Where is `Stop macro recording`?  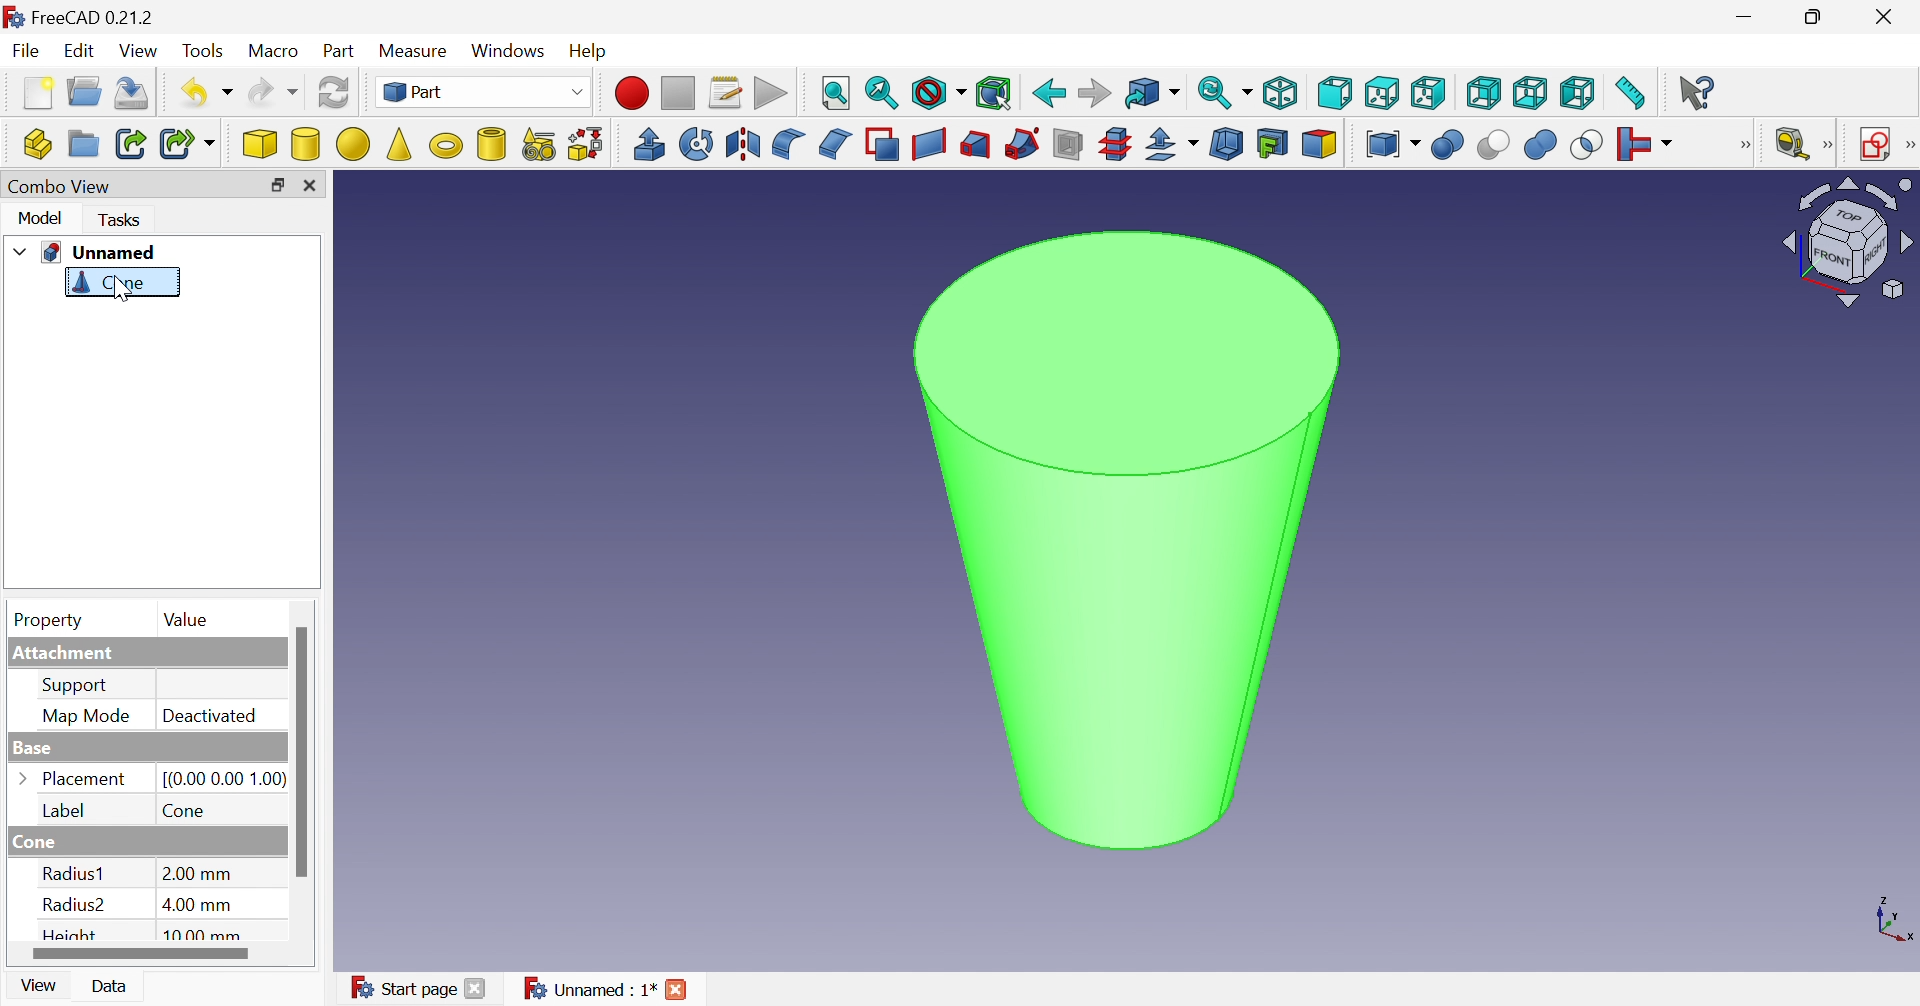
Stop macro recording is located at coordinates (682, 91).